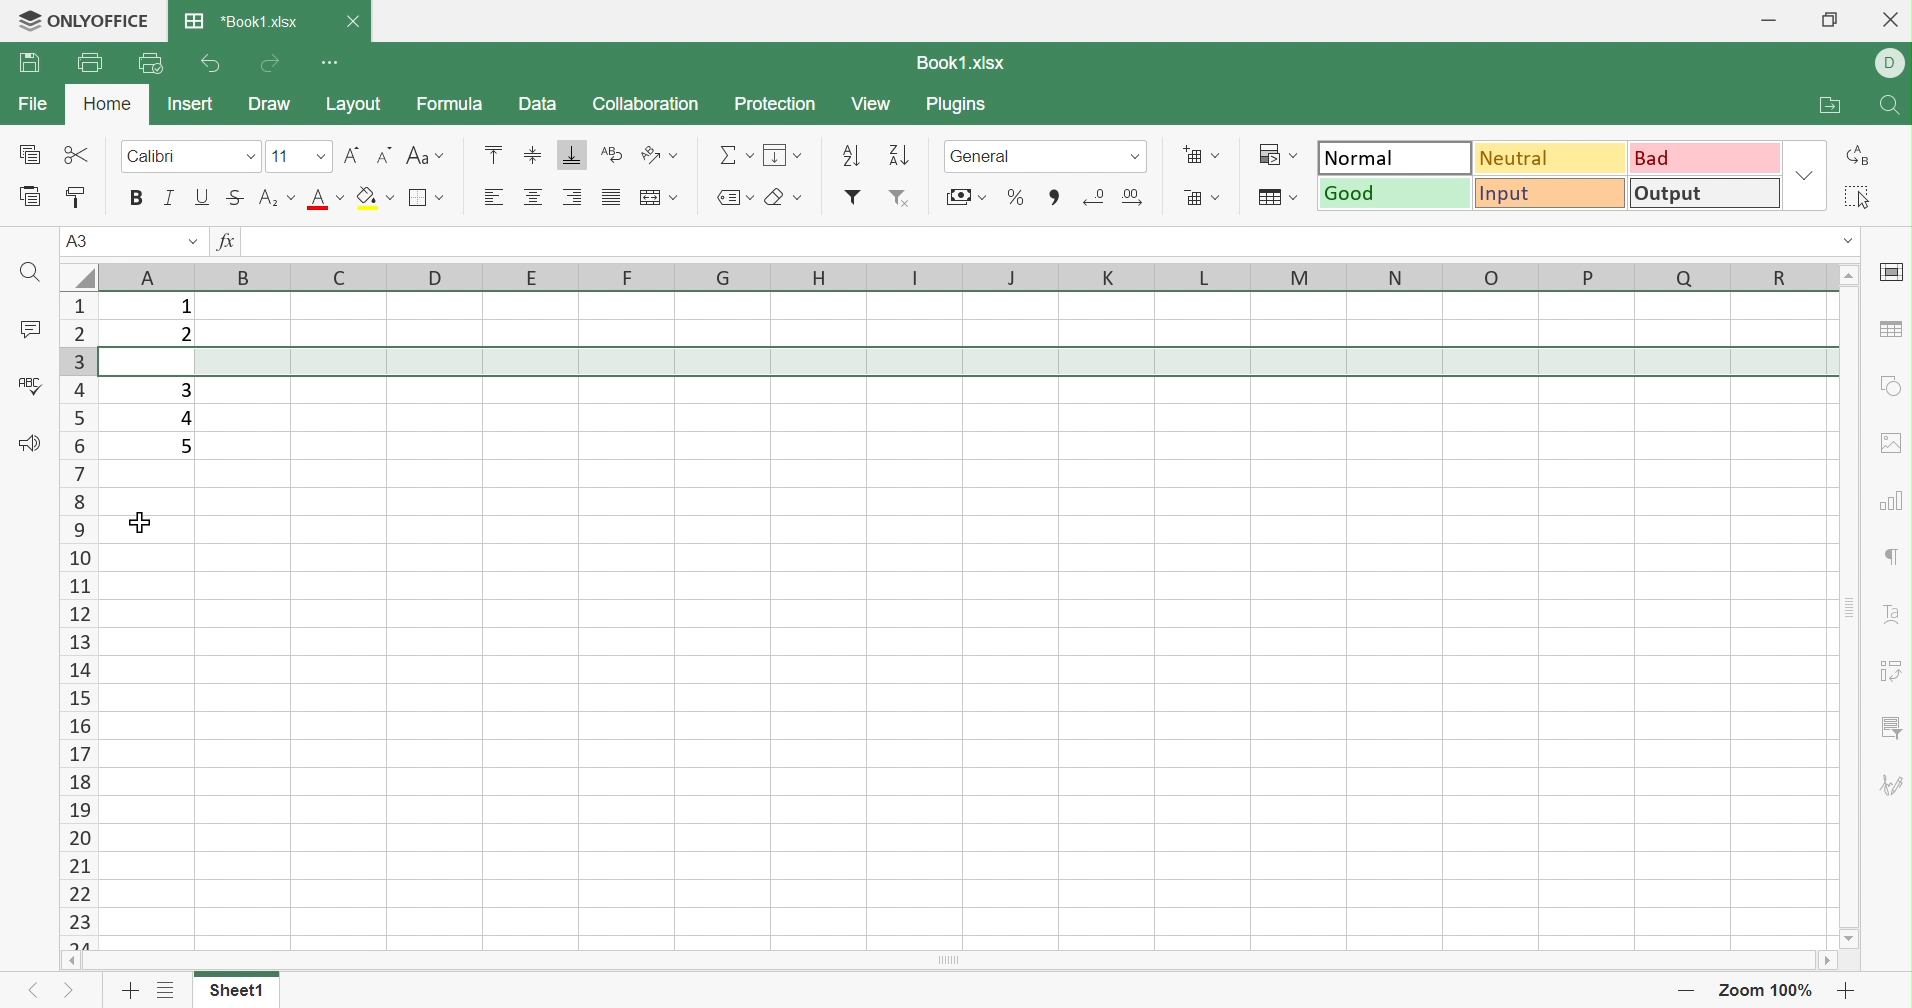  Describe the element at coordinates (1890, 552) in the screenshot. I see `Paragraph settings` at that location.